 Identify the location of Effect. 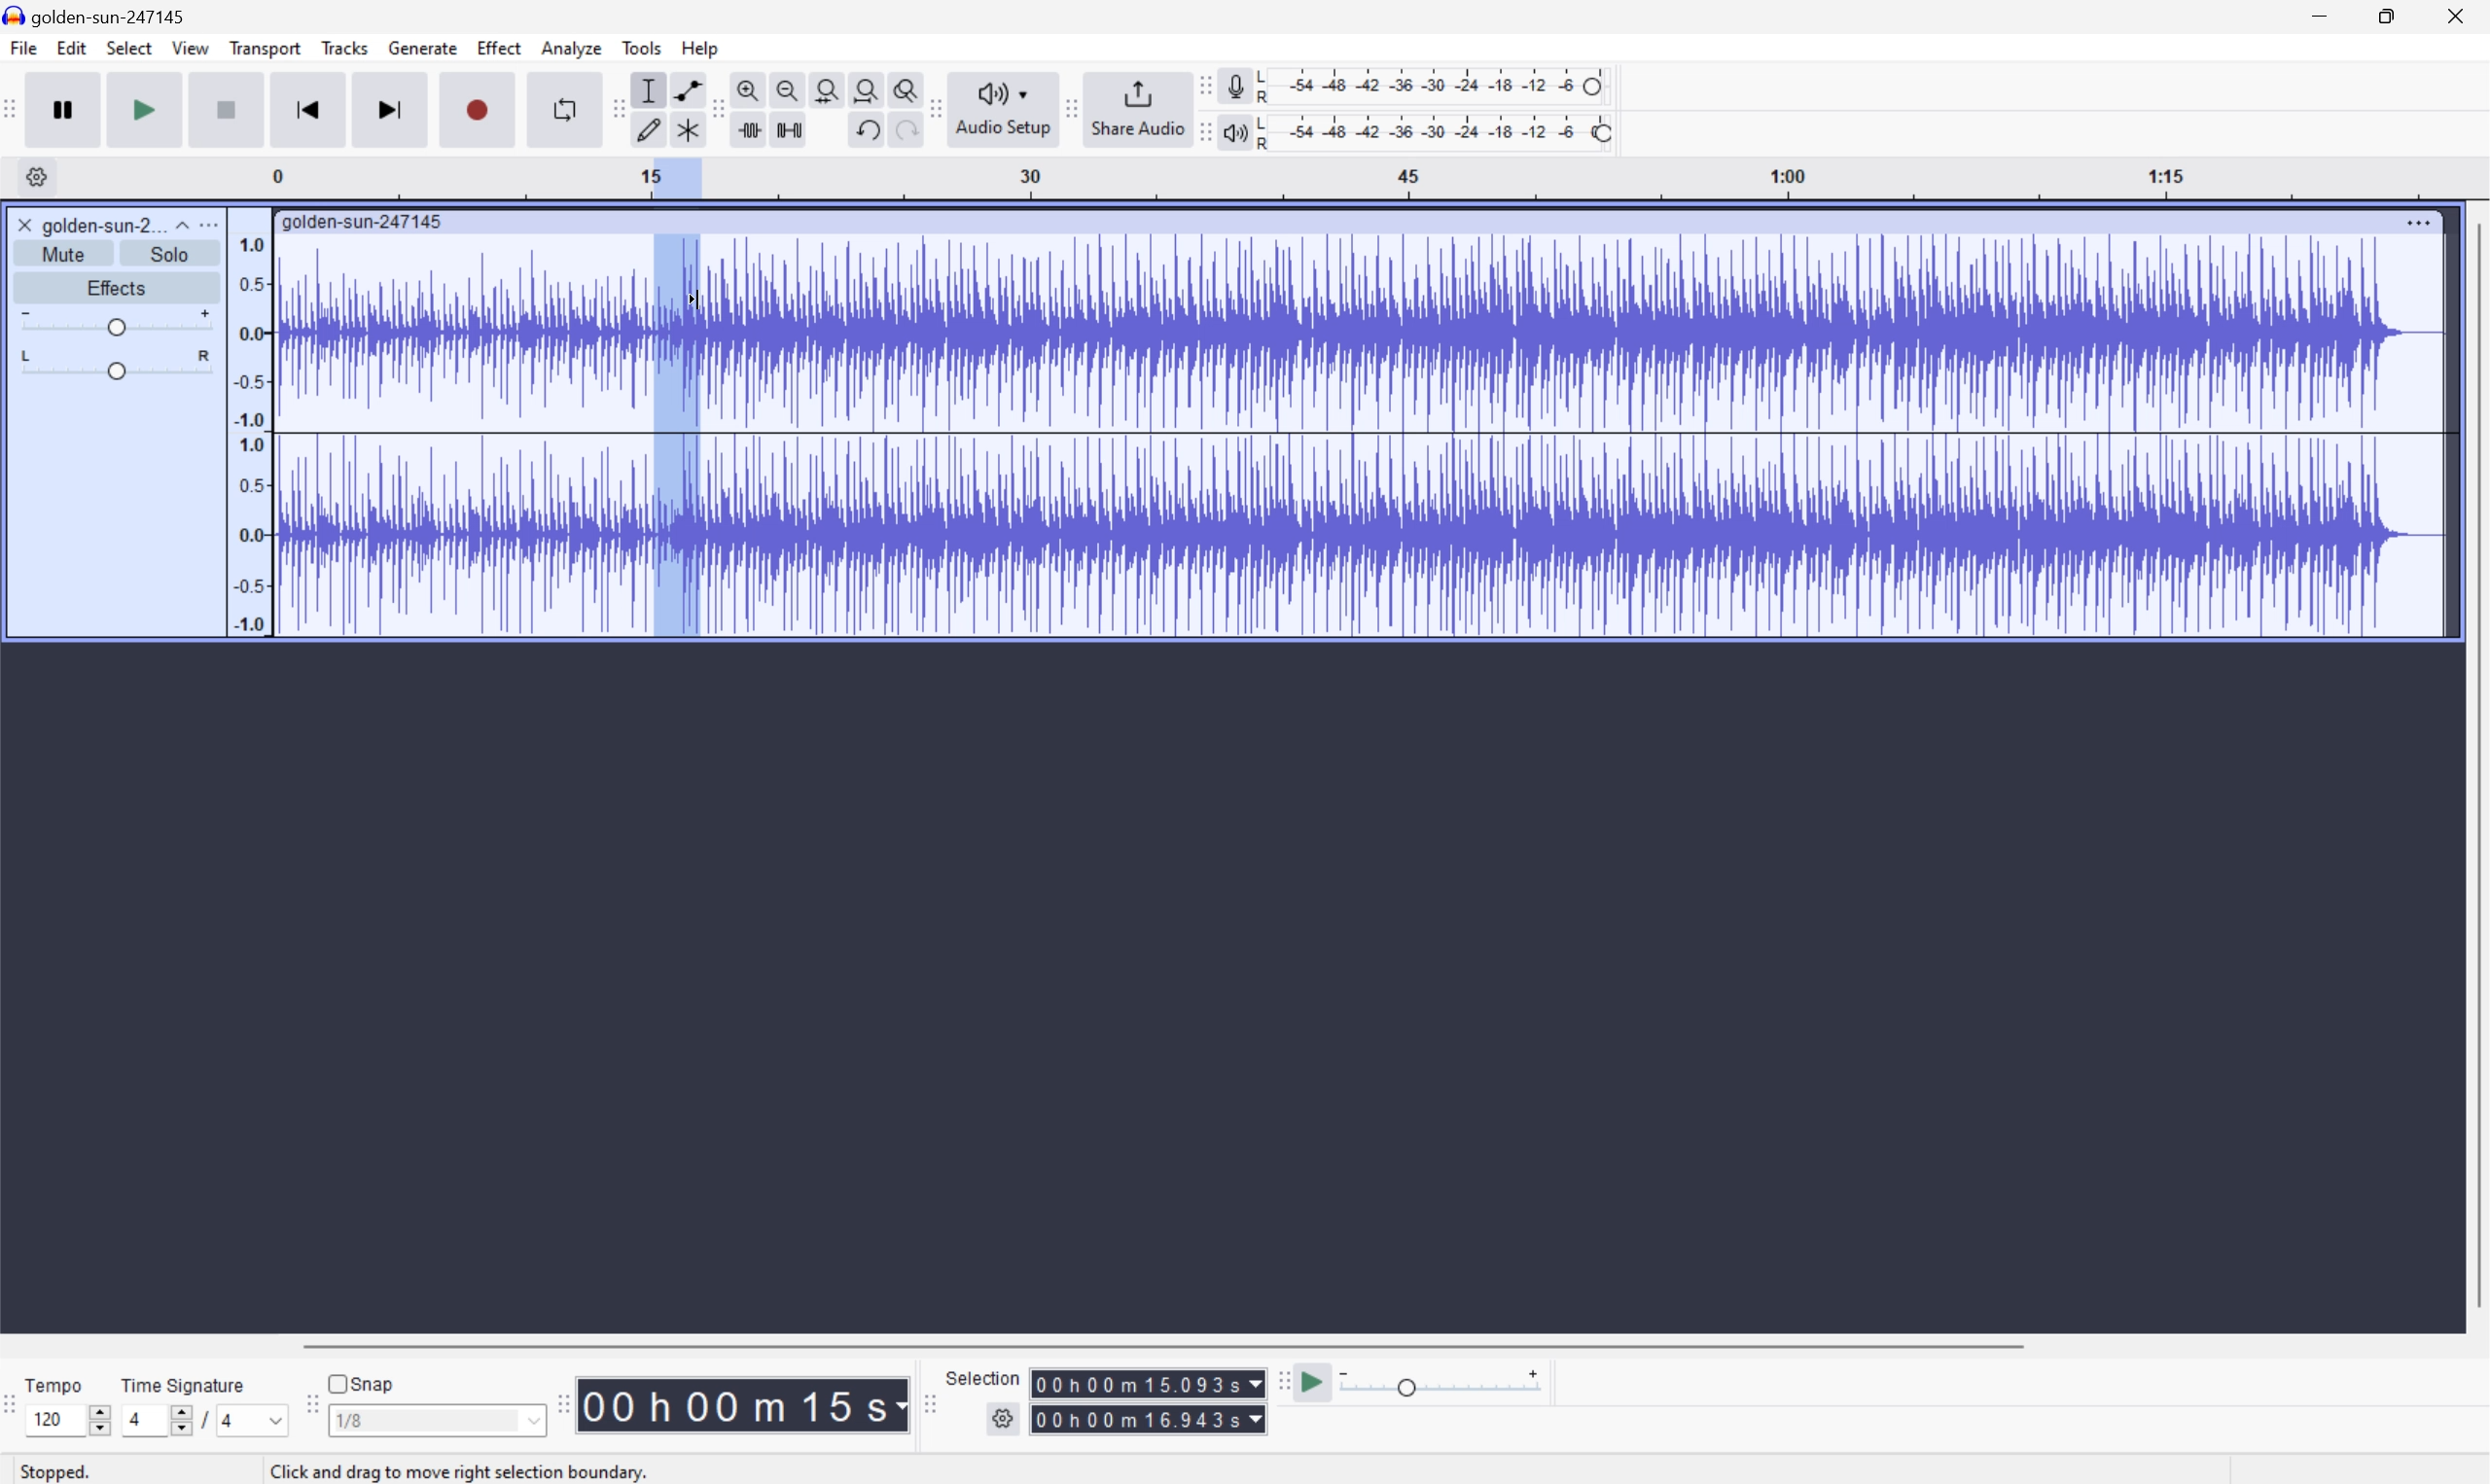
(500, 48).